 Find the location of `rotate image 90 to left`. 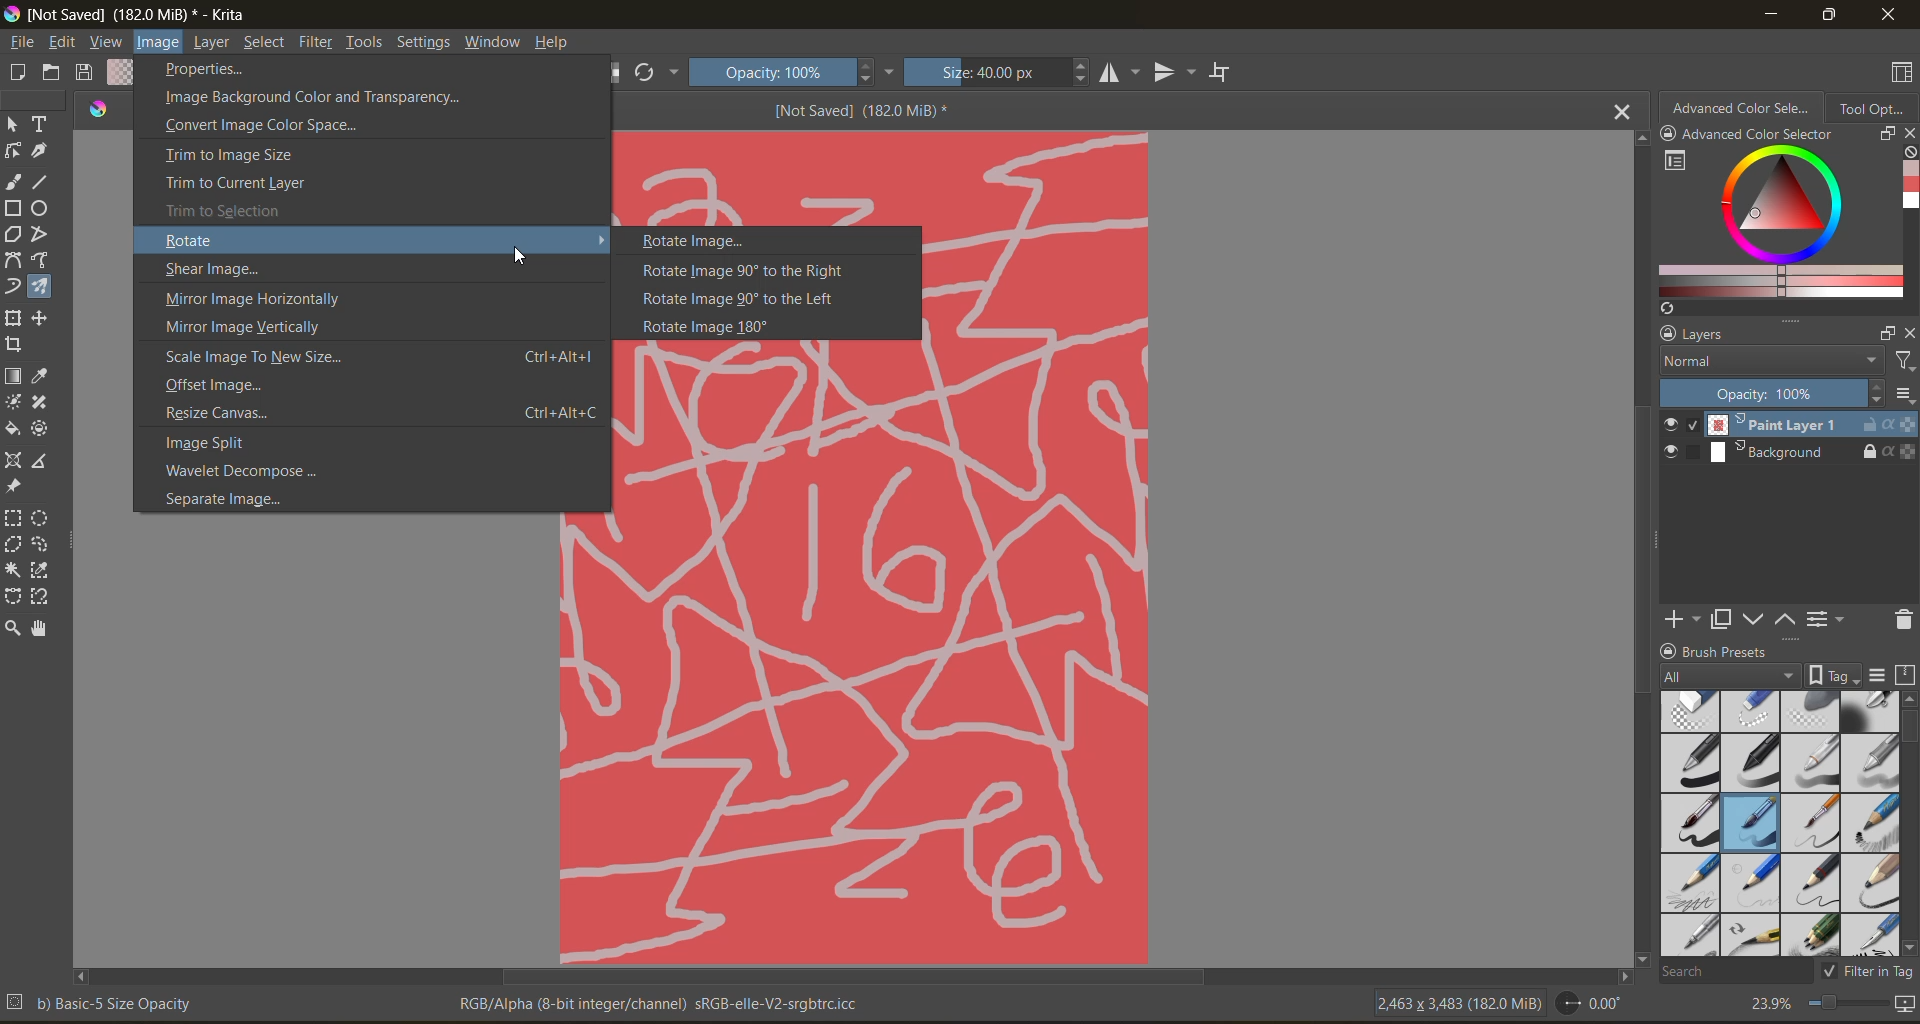

rotate image 90 to left is located at coordinates (755, 299).